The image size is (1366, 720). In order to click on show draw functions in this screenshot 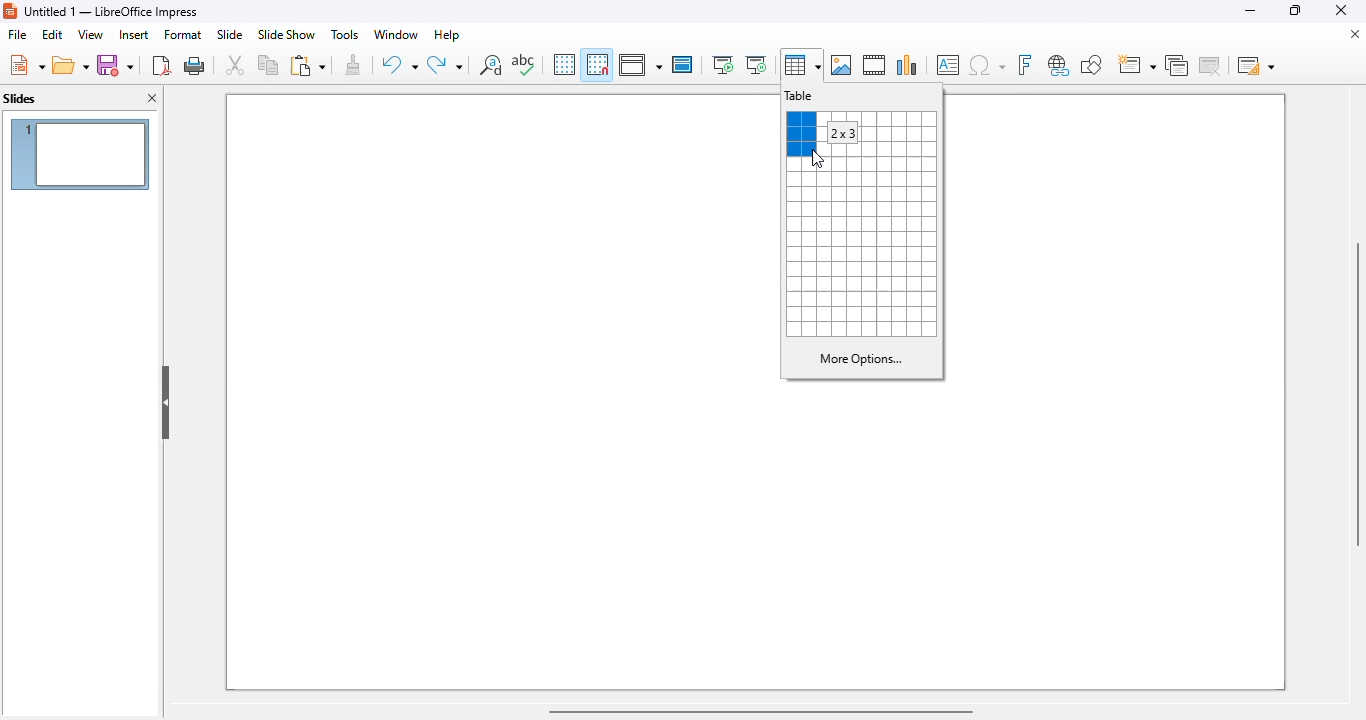, I will do `click(1093, 64)`.